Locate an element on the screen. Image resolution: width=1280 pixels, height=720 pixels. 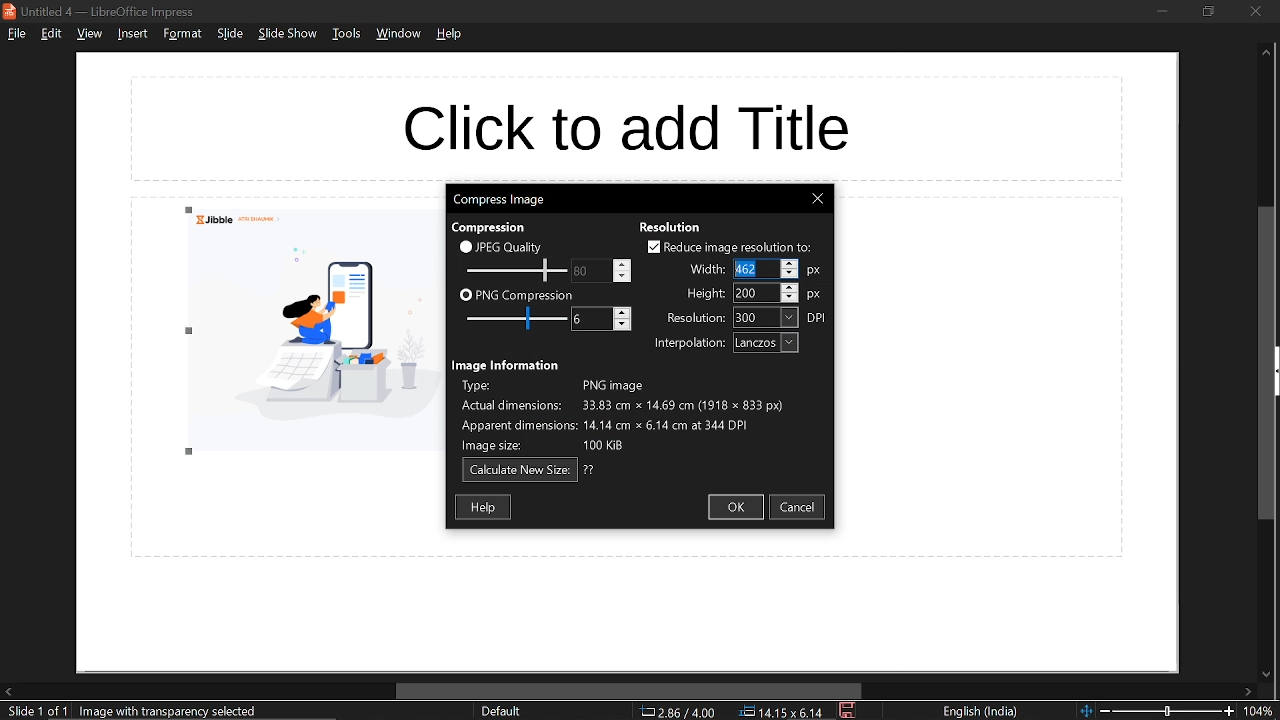
JPEG quality is located at coordinates (506, 246).